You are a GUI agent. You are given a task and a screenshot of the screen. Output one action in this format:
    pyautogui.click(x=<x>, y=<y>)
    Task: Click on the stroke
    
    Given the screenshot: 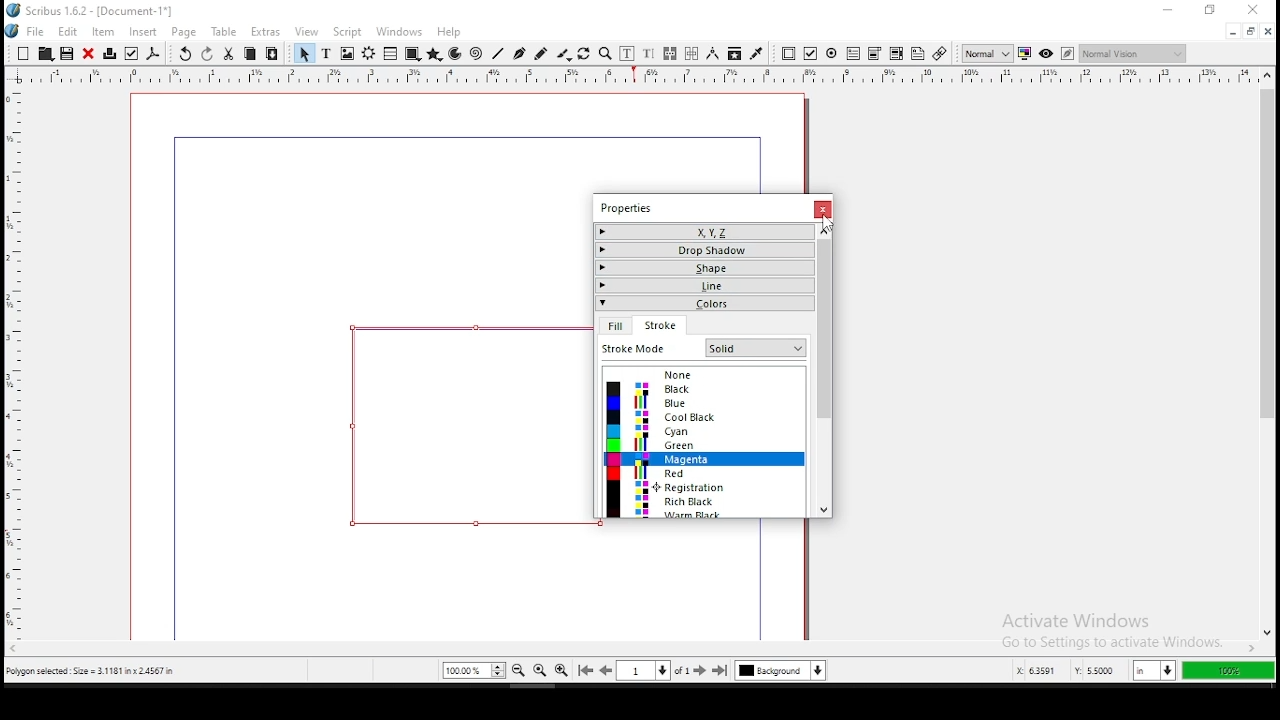 What is the action you would take?
    pyautogui.click(x=661, y=326)
    